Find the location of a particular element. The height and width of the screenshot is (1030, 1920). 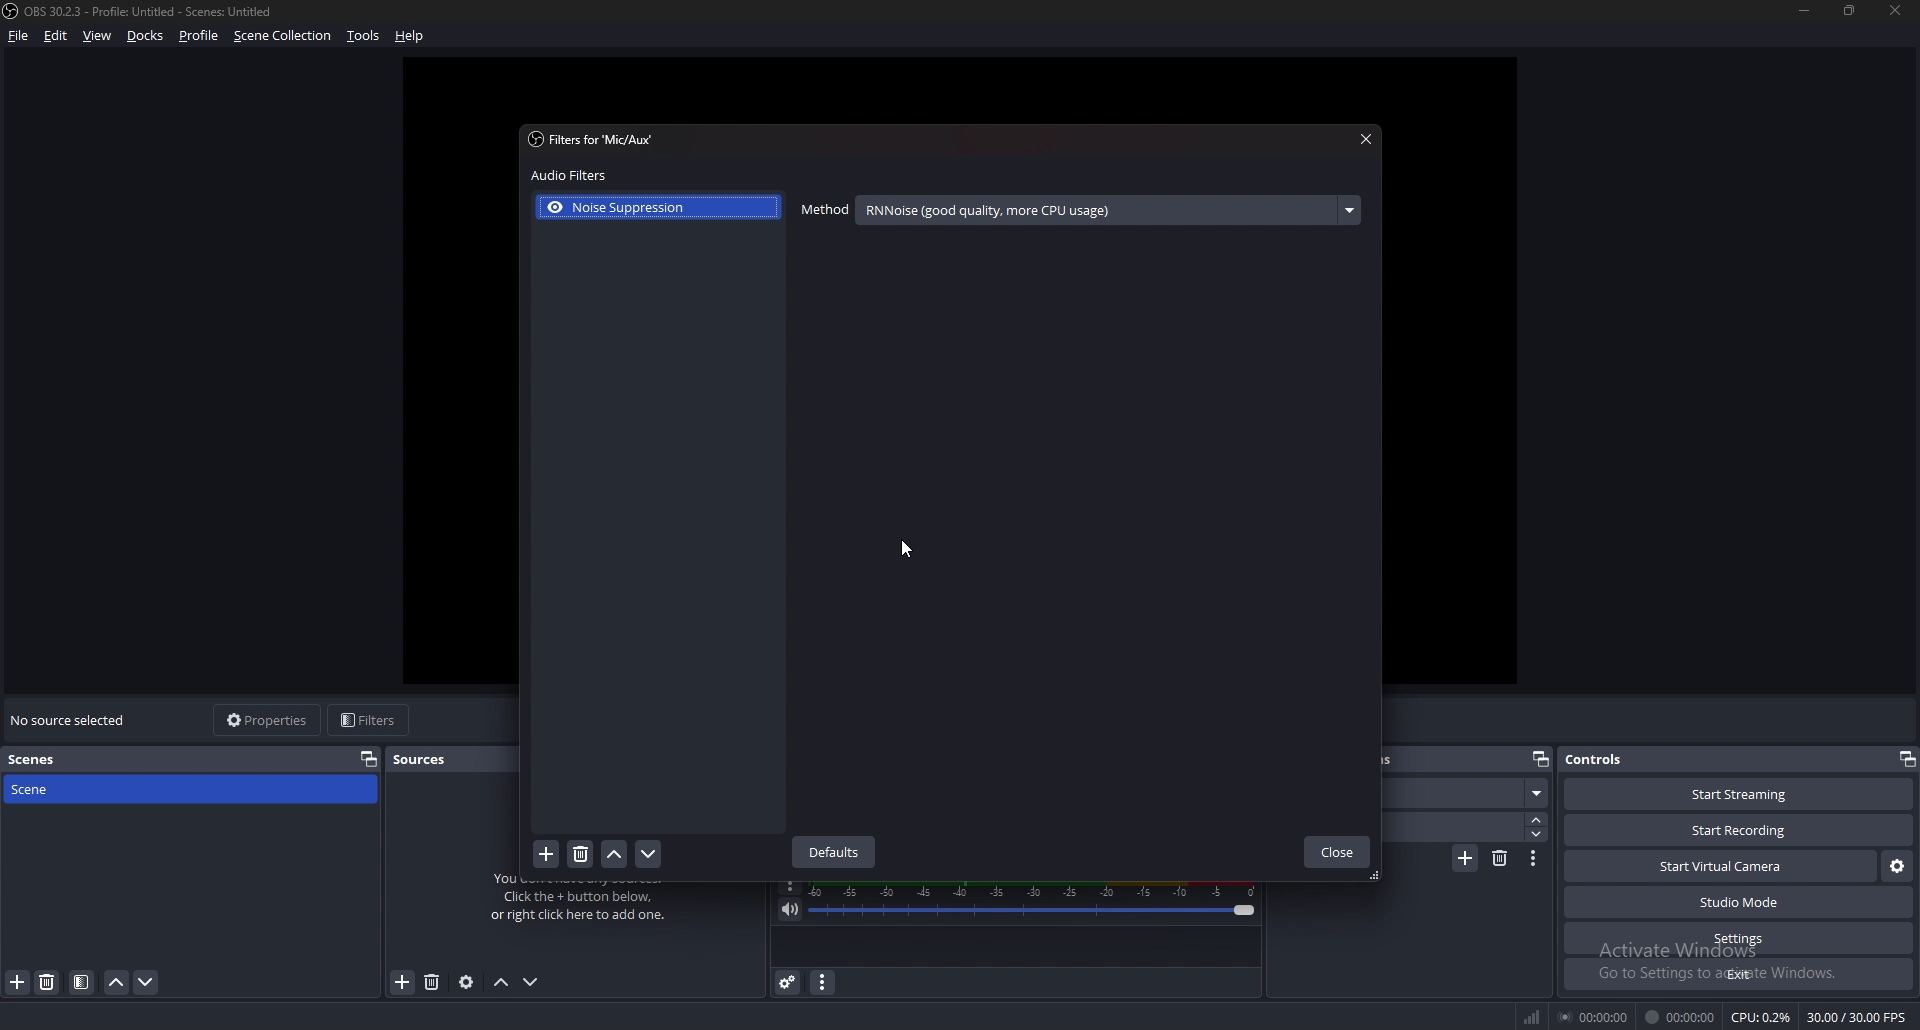

scene is located at coordinates (59, 789).